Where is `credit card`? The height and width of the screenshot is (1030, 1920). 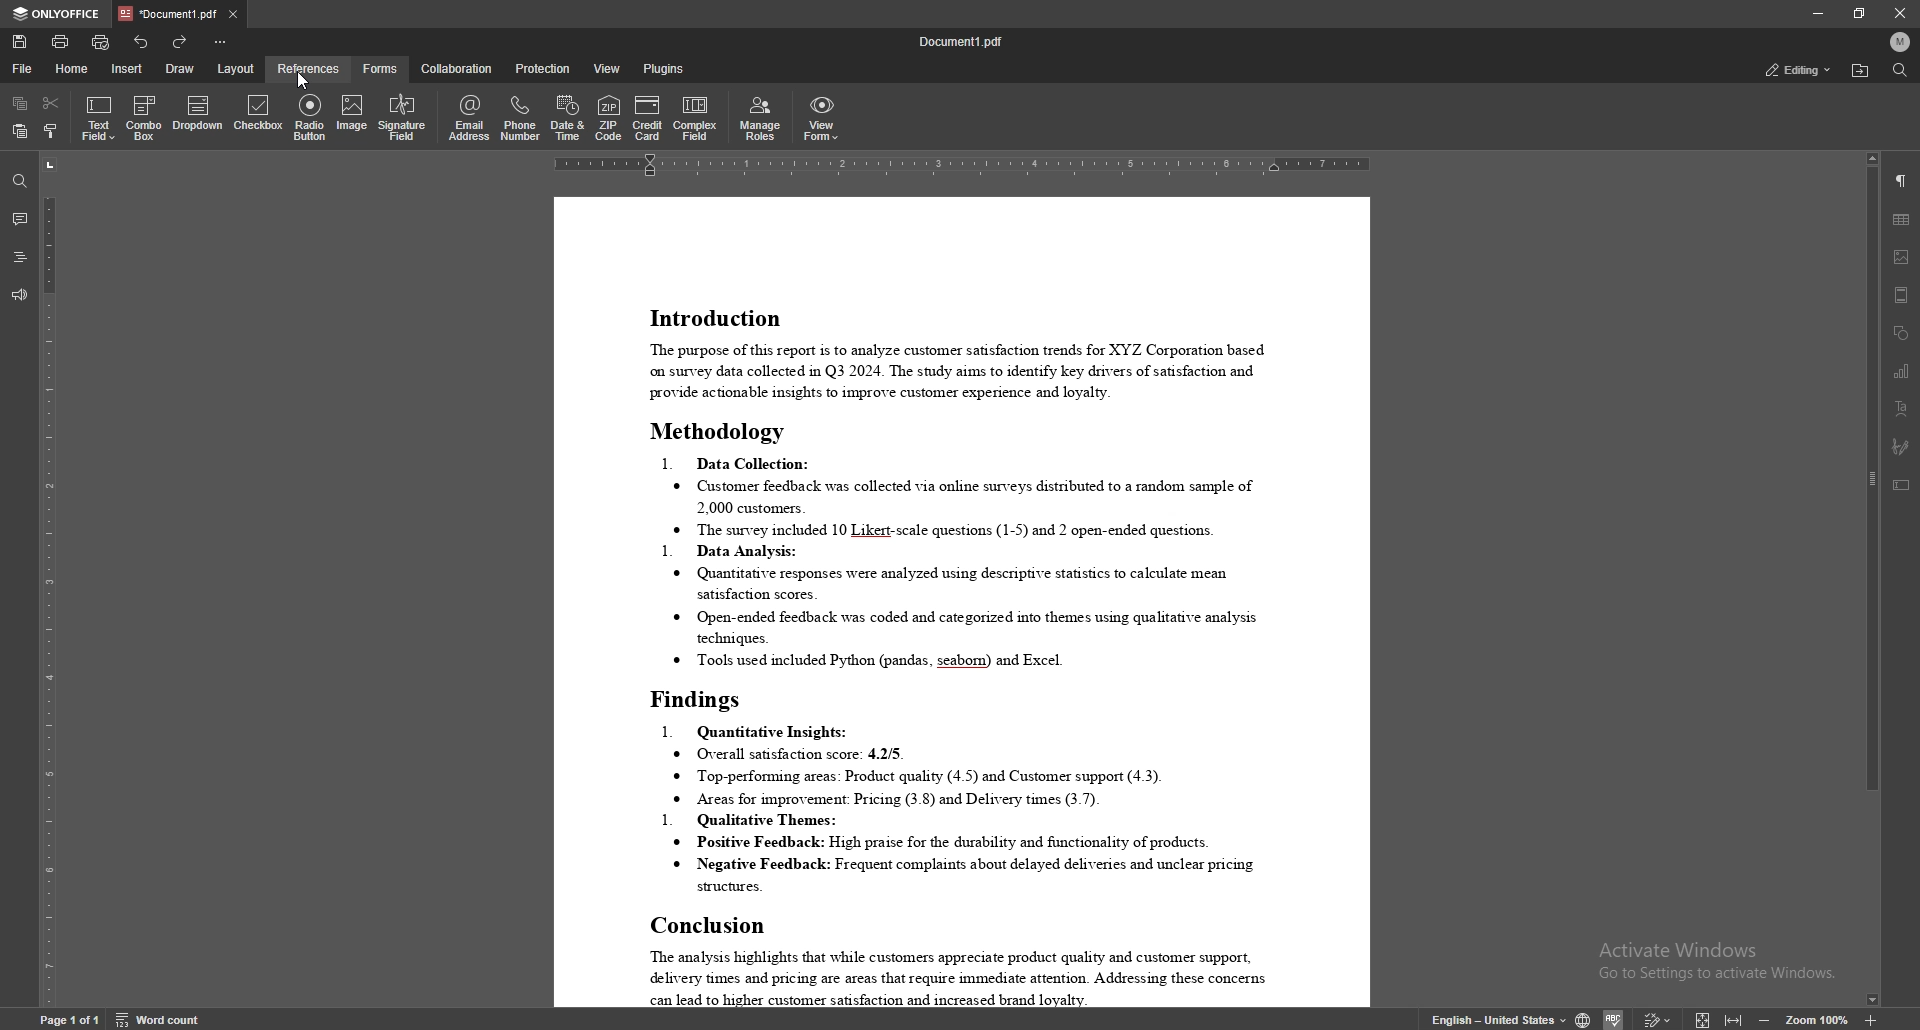 credit card is located at coordinates (648, 119).